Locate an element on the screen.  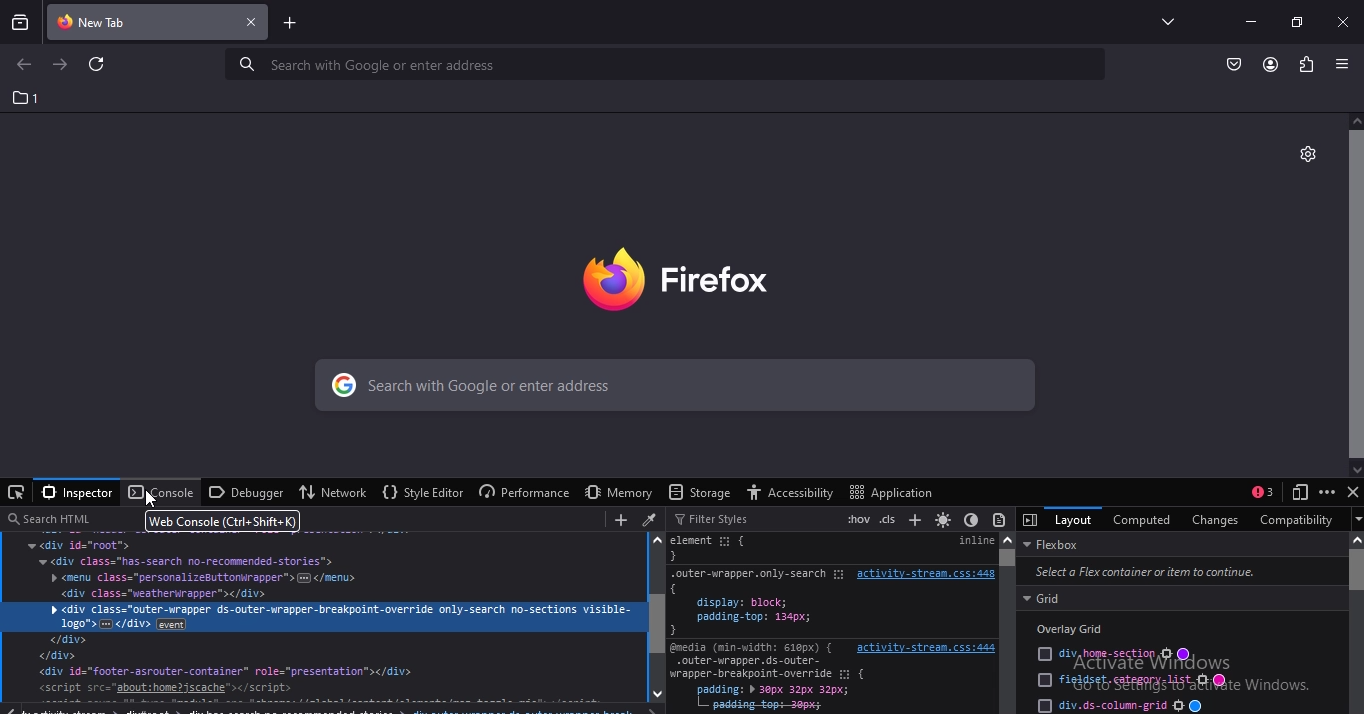
customize developer tools and get help is located at coordinates (1328, 492).